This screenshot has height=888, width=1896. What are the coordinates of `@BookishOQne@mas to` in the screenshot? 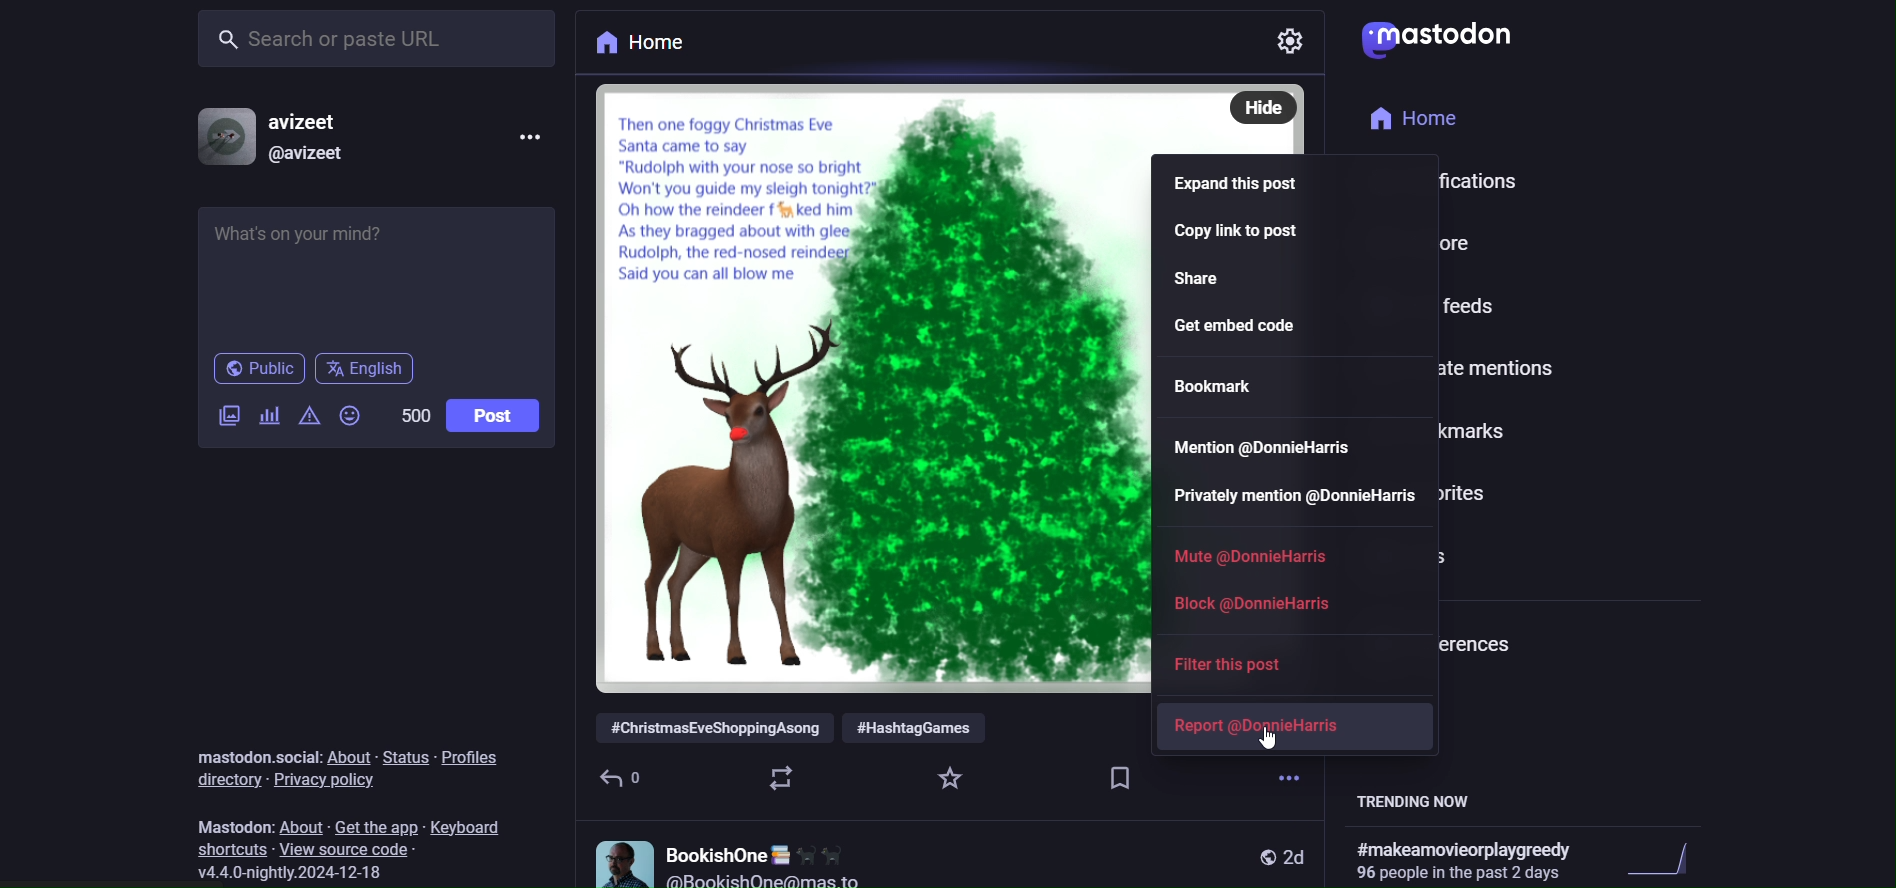 It's located at (768, 879).